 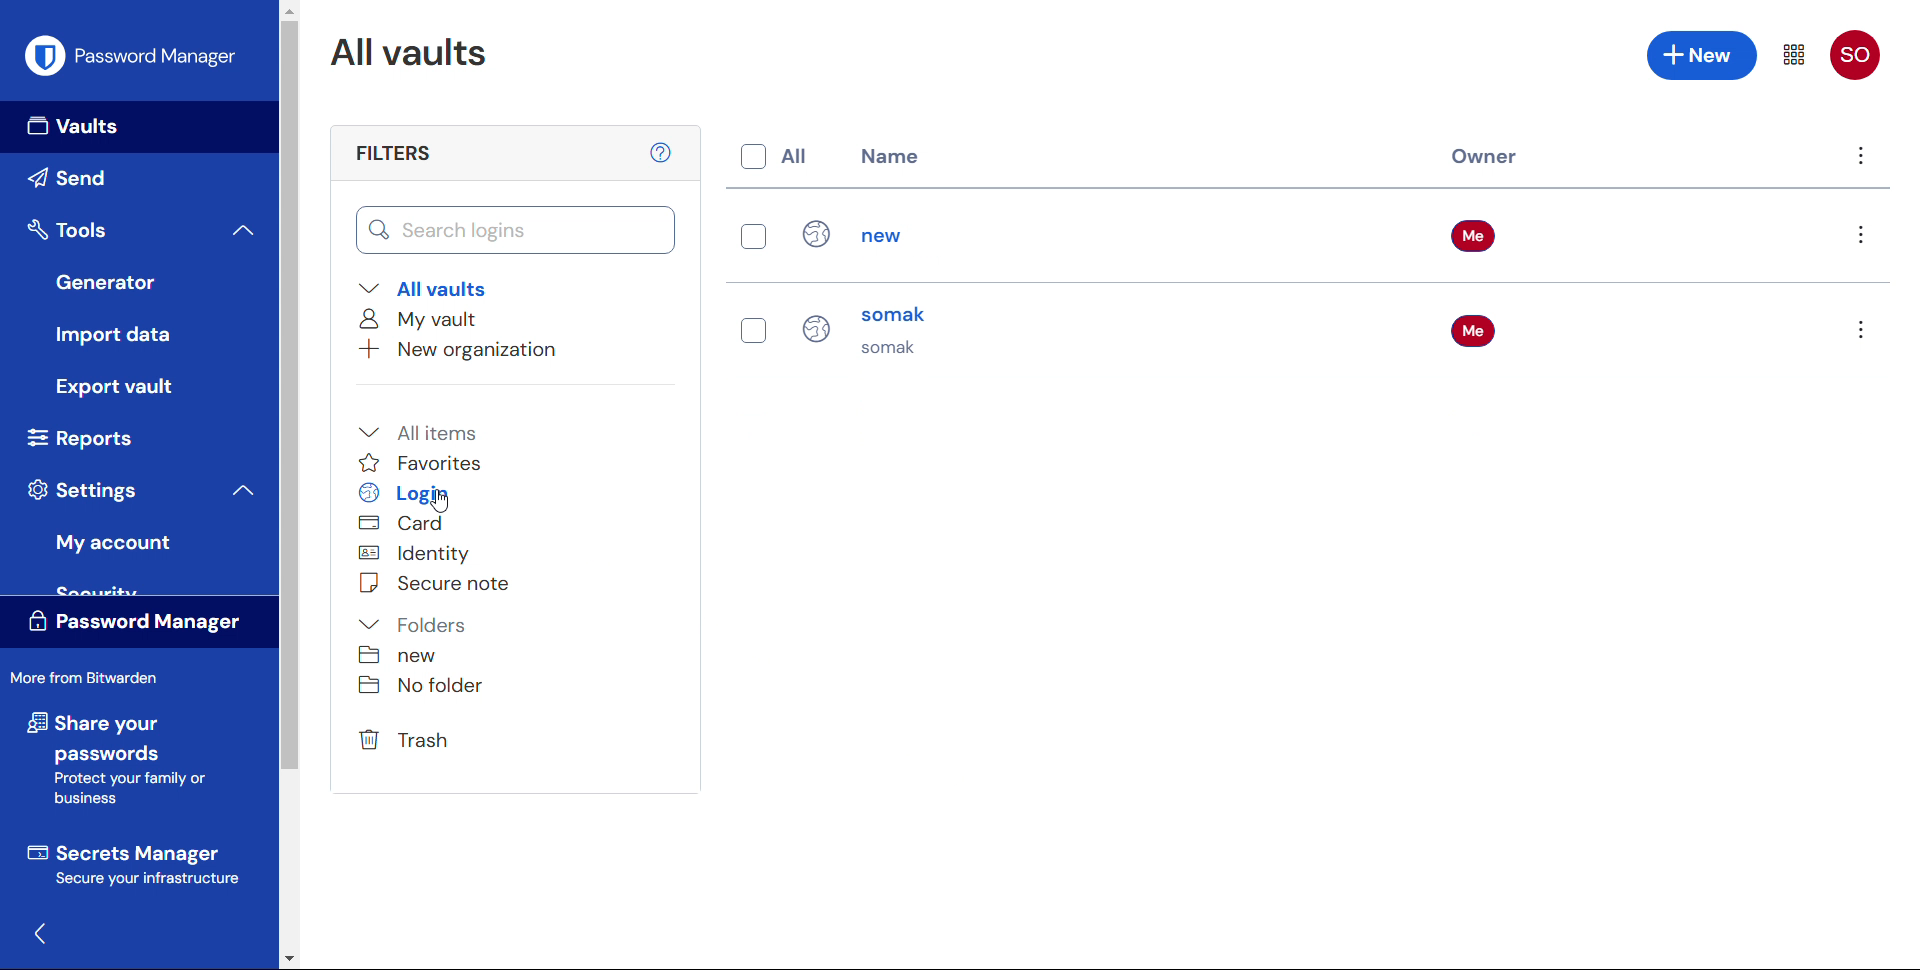 I want to click on Somak somak, so click(x=895, y=330).